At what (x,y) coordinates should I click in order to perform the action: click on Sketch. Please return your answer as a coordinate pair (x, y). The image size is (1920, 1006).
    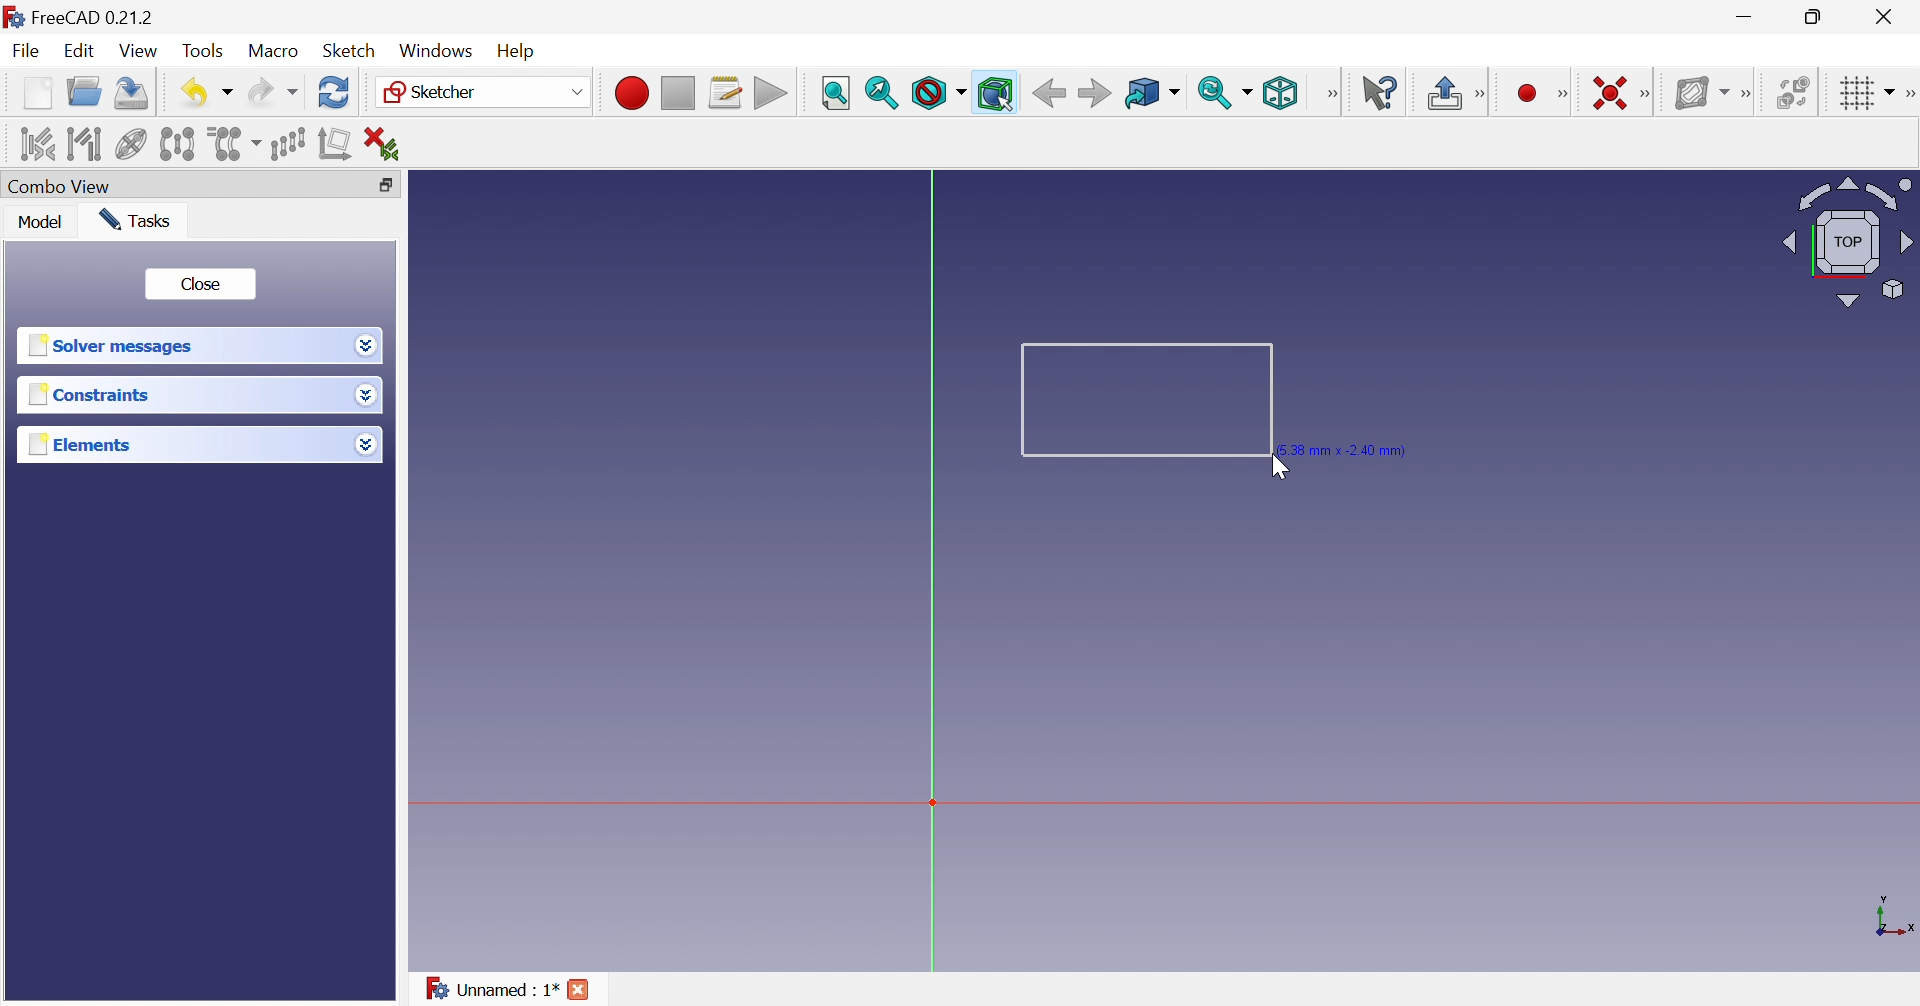
    Looking at the image, I should click on (352, 50).